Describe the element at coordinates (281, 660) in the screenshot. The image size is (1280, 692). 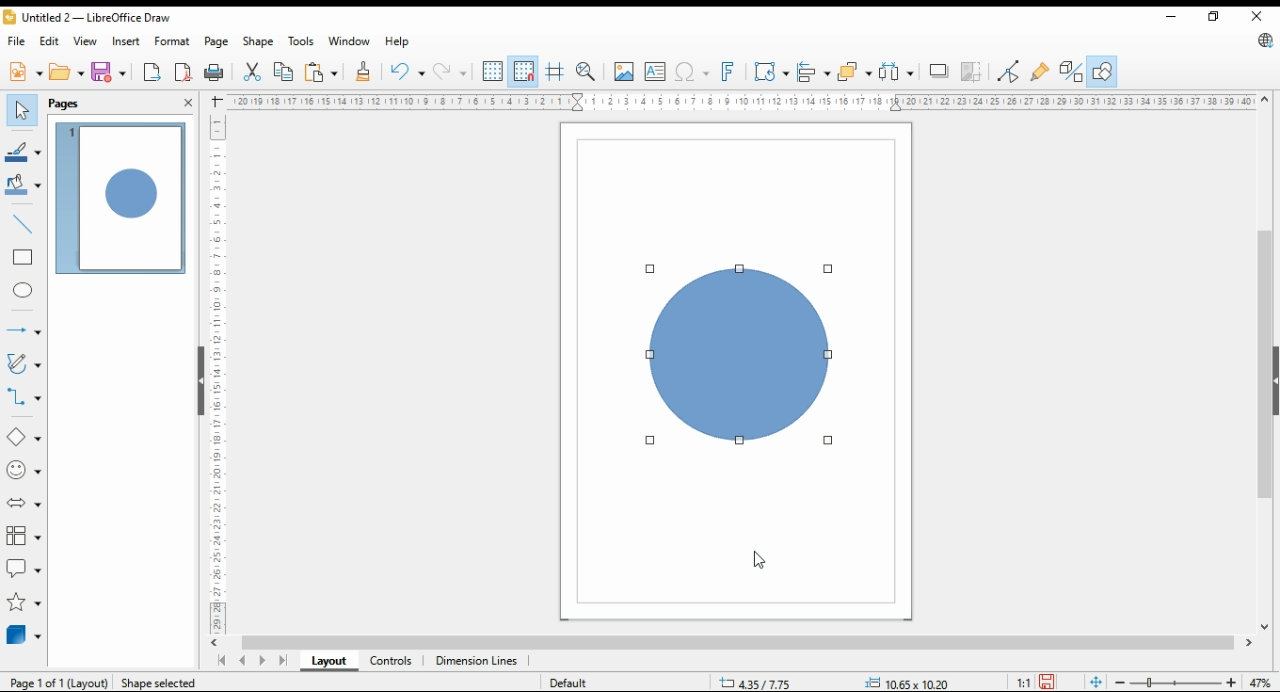
I see `last page` at that location.